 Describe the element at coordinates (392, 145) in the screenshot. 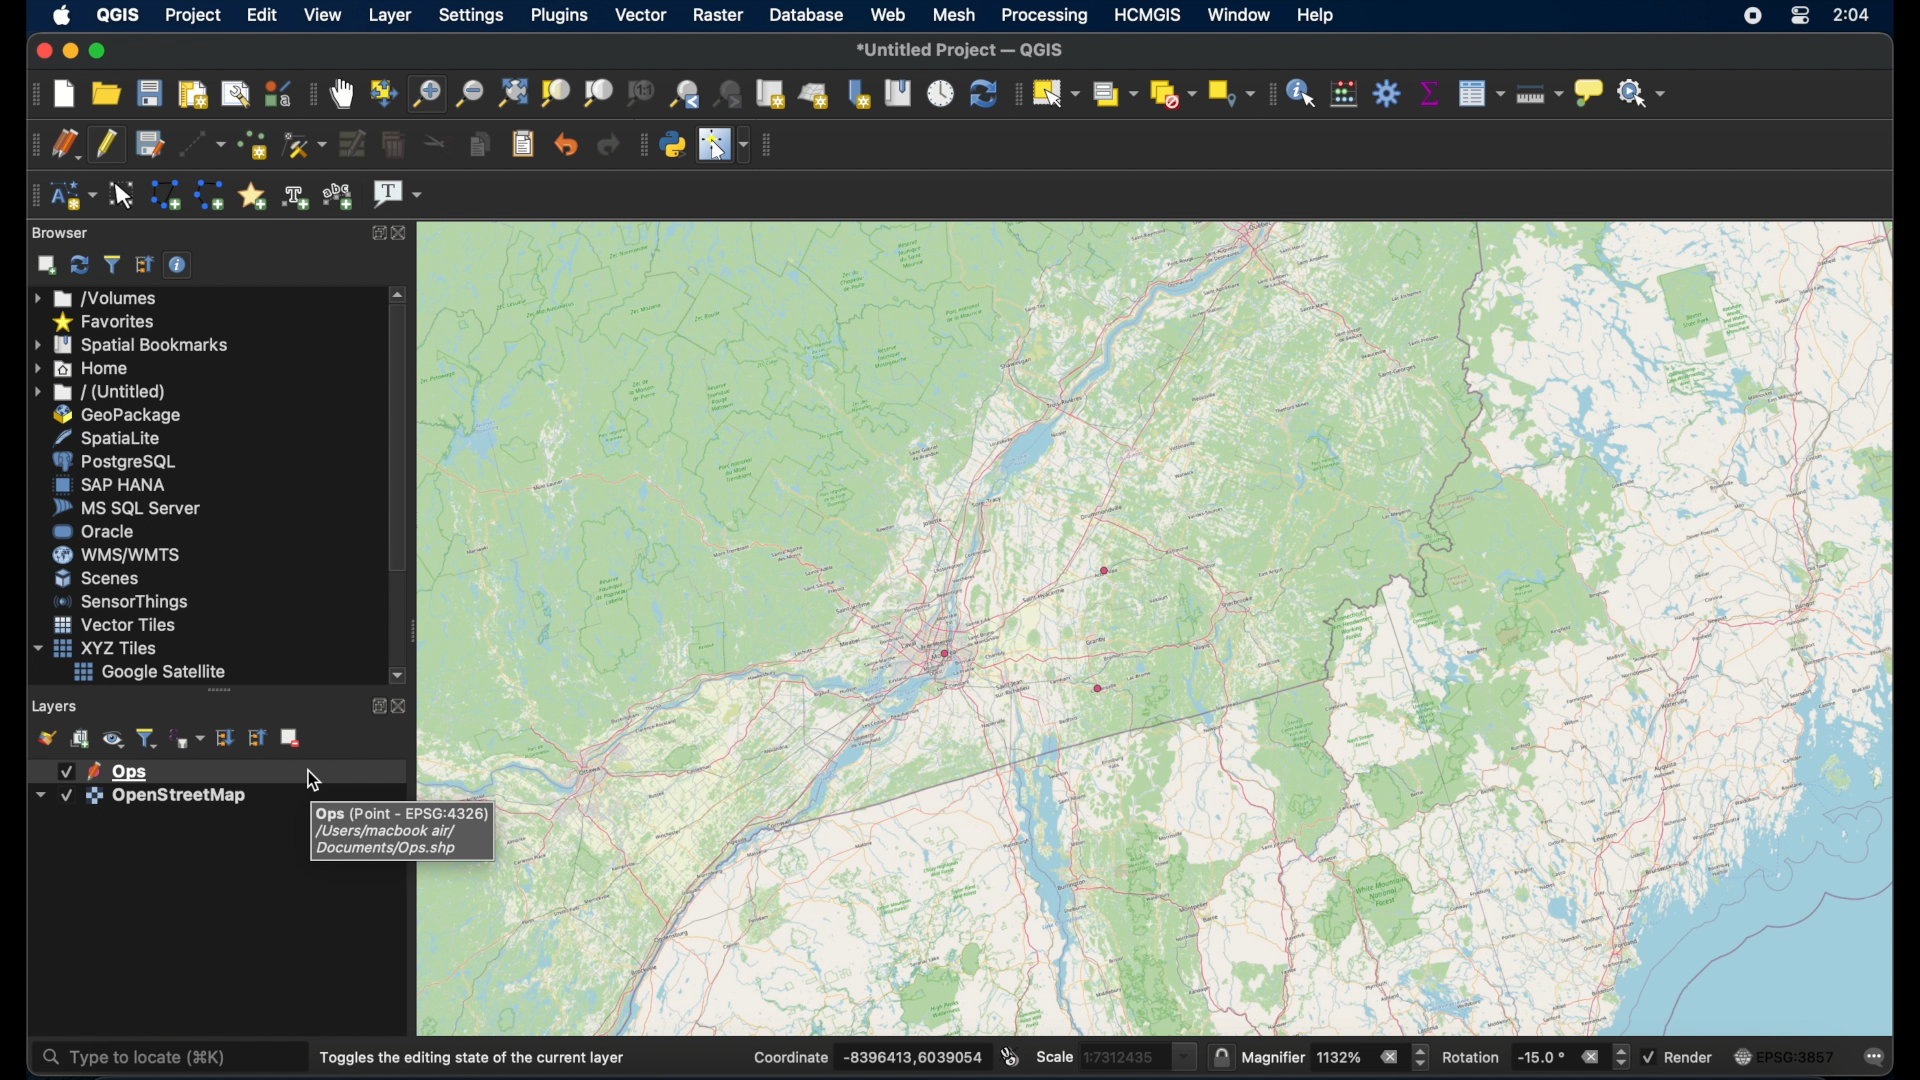

I see `delete selected` at that location.